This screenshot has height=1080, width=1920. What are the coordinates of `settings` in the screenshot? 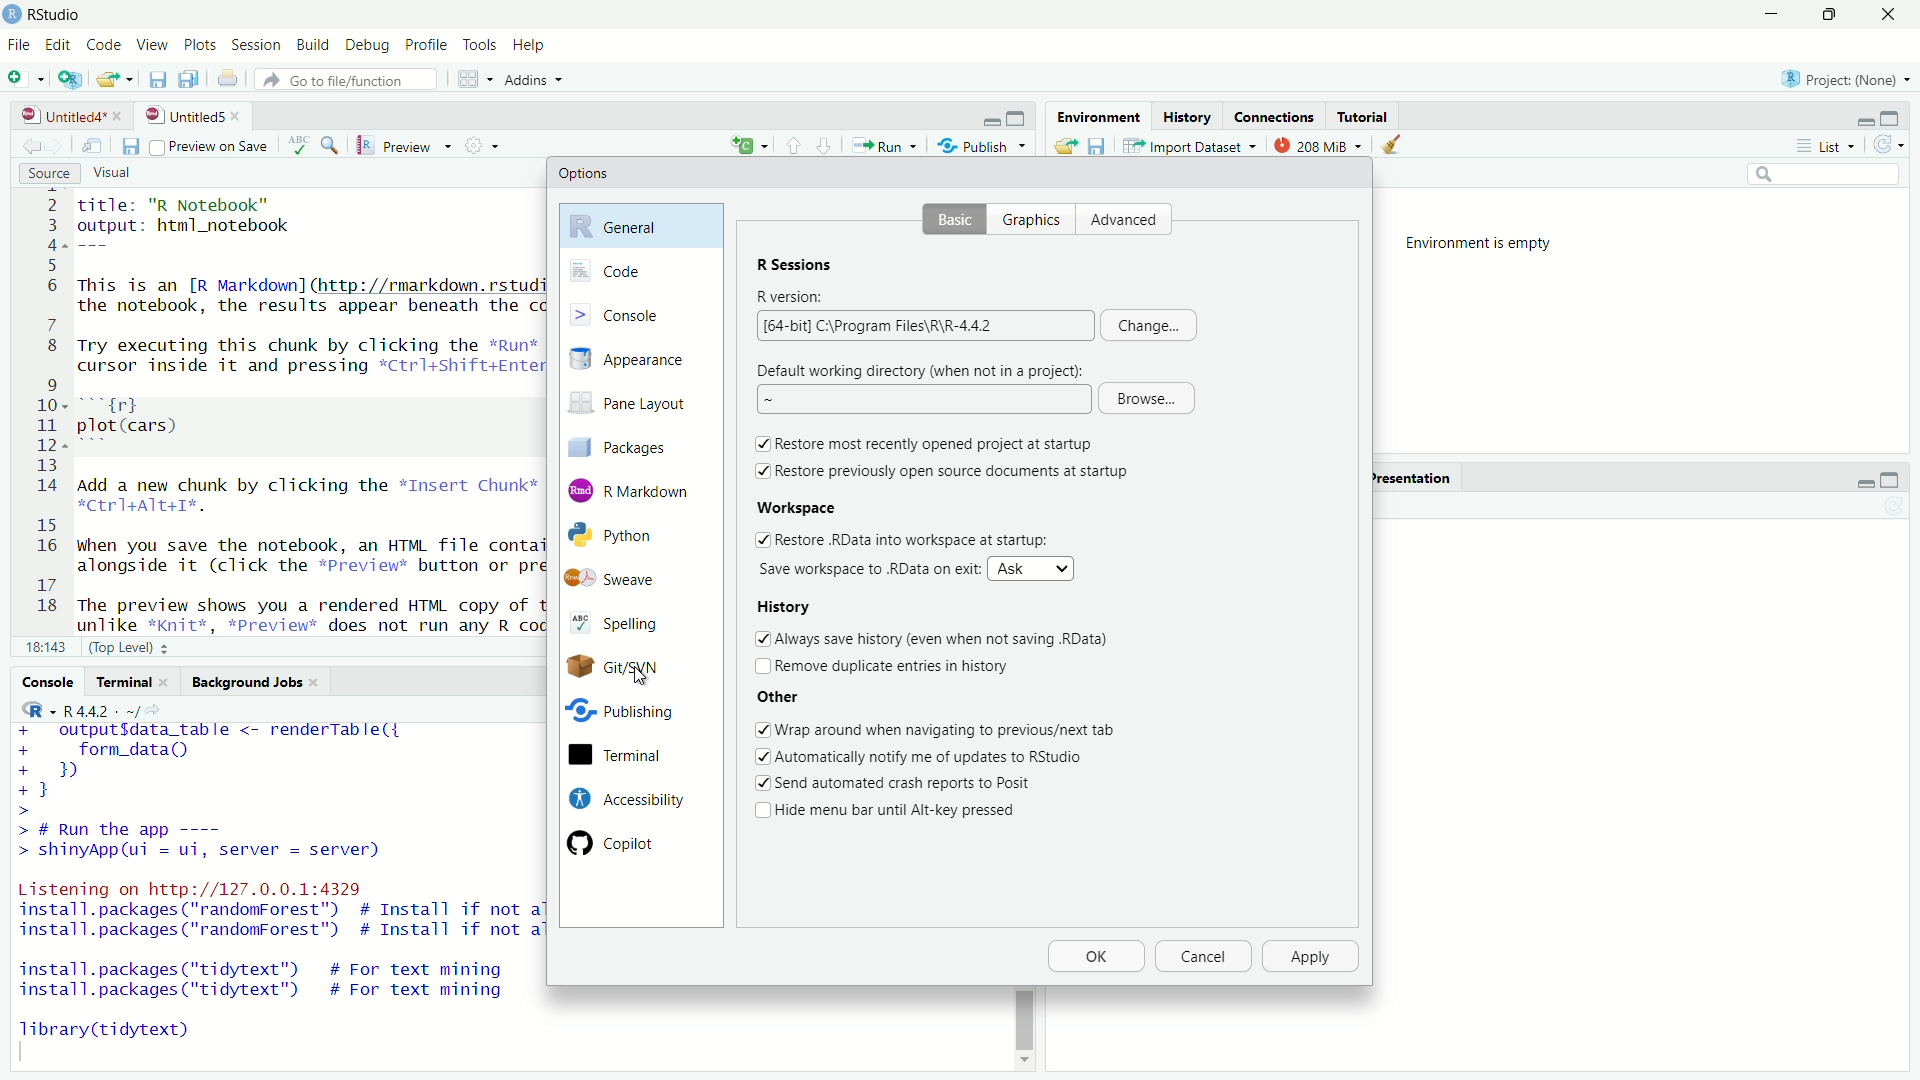 It's located at (486, 145).